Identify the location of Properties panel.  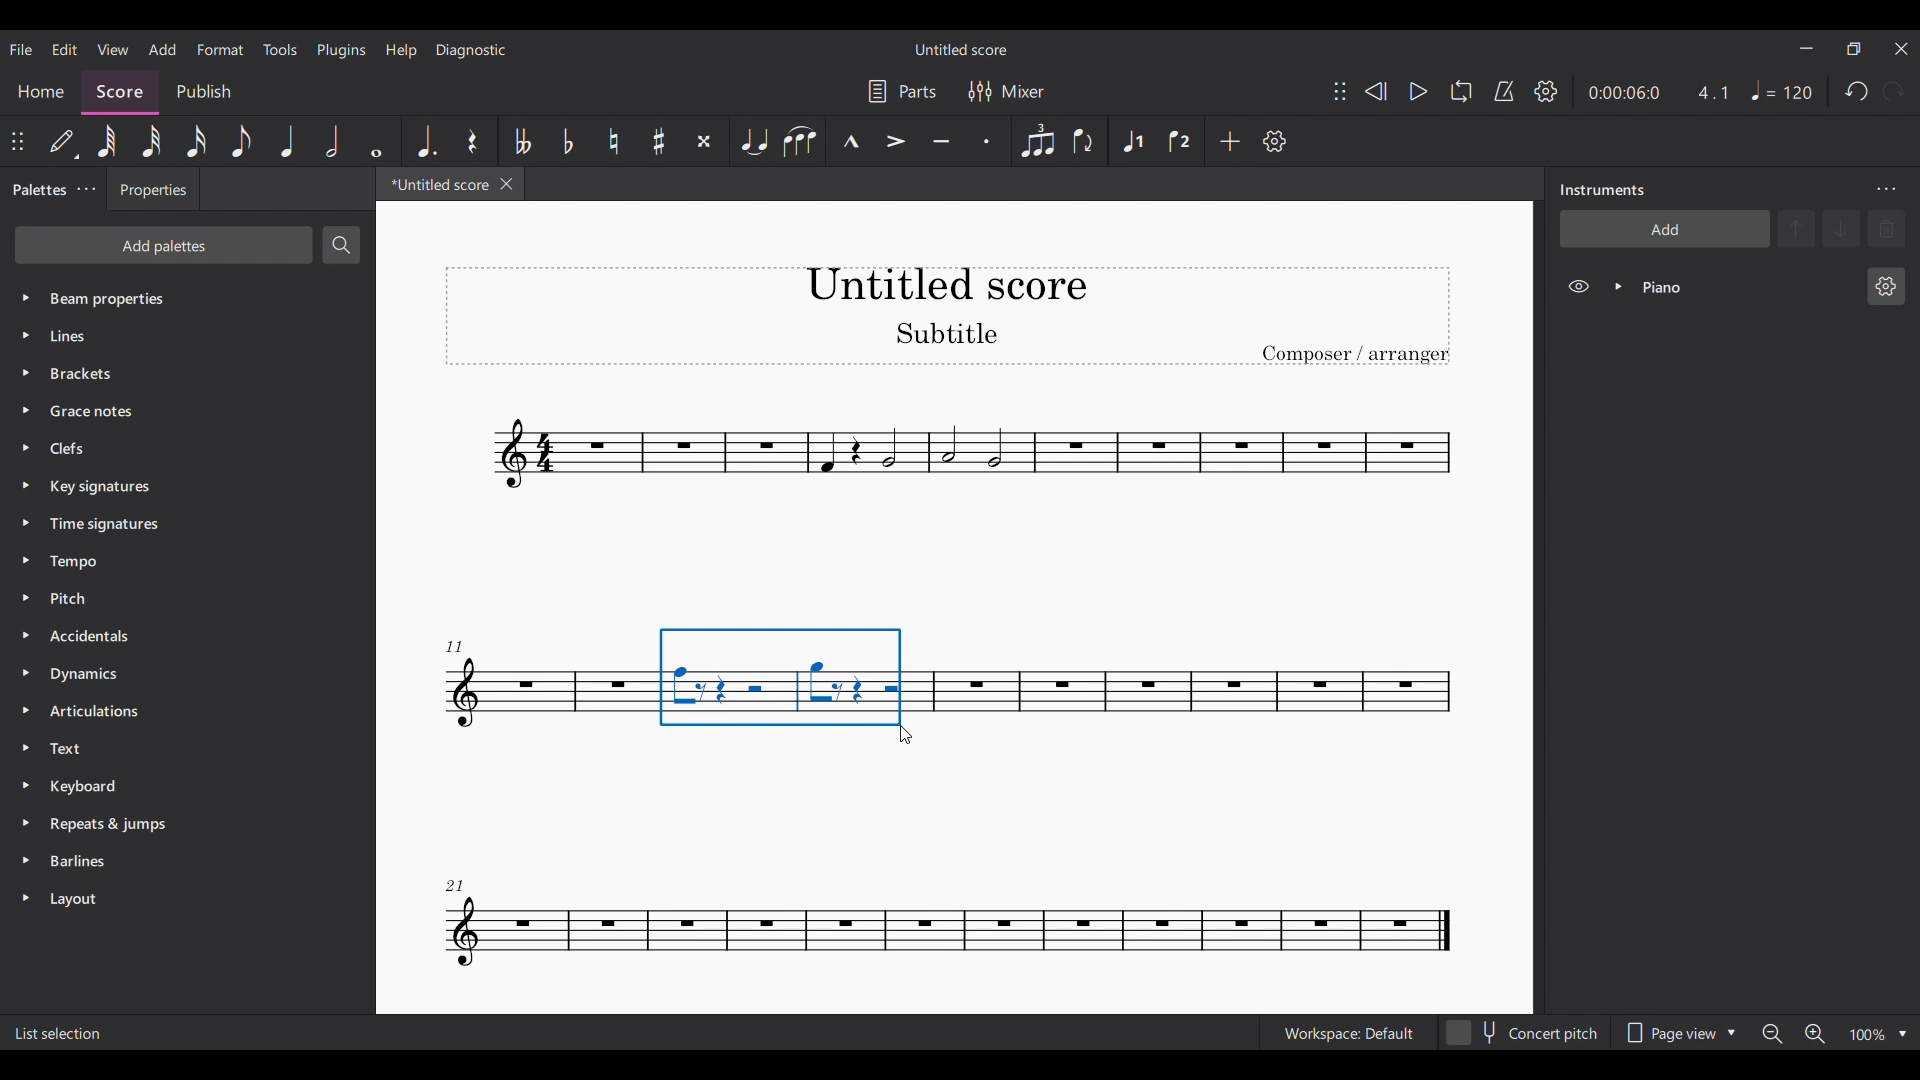
(153, 194).